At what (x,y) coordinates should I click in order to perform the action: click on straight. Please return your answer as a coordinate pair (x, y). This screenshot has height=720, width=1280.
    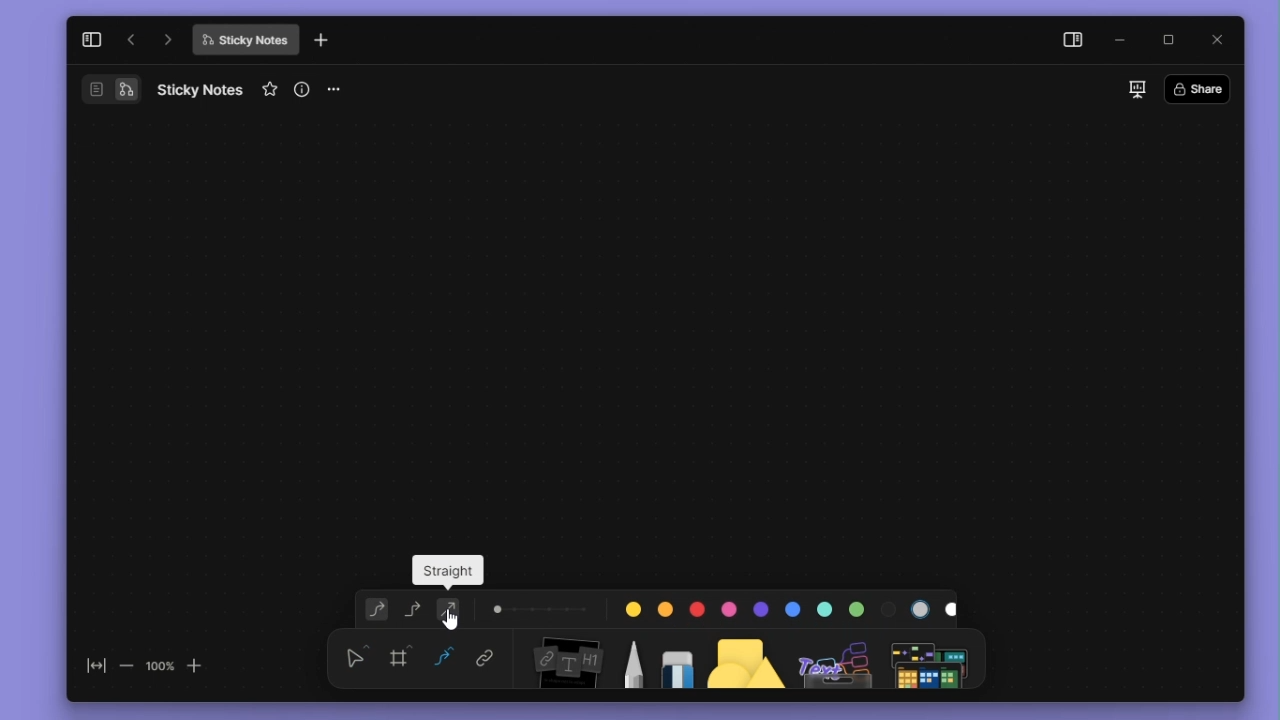
    Looking at the image, I should click on (453, 611).